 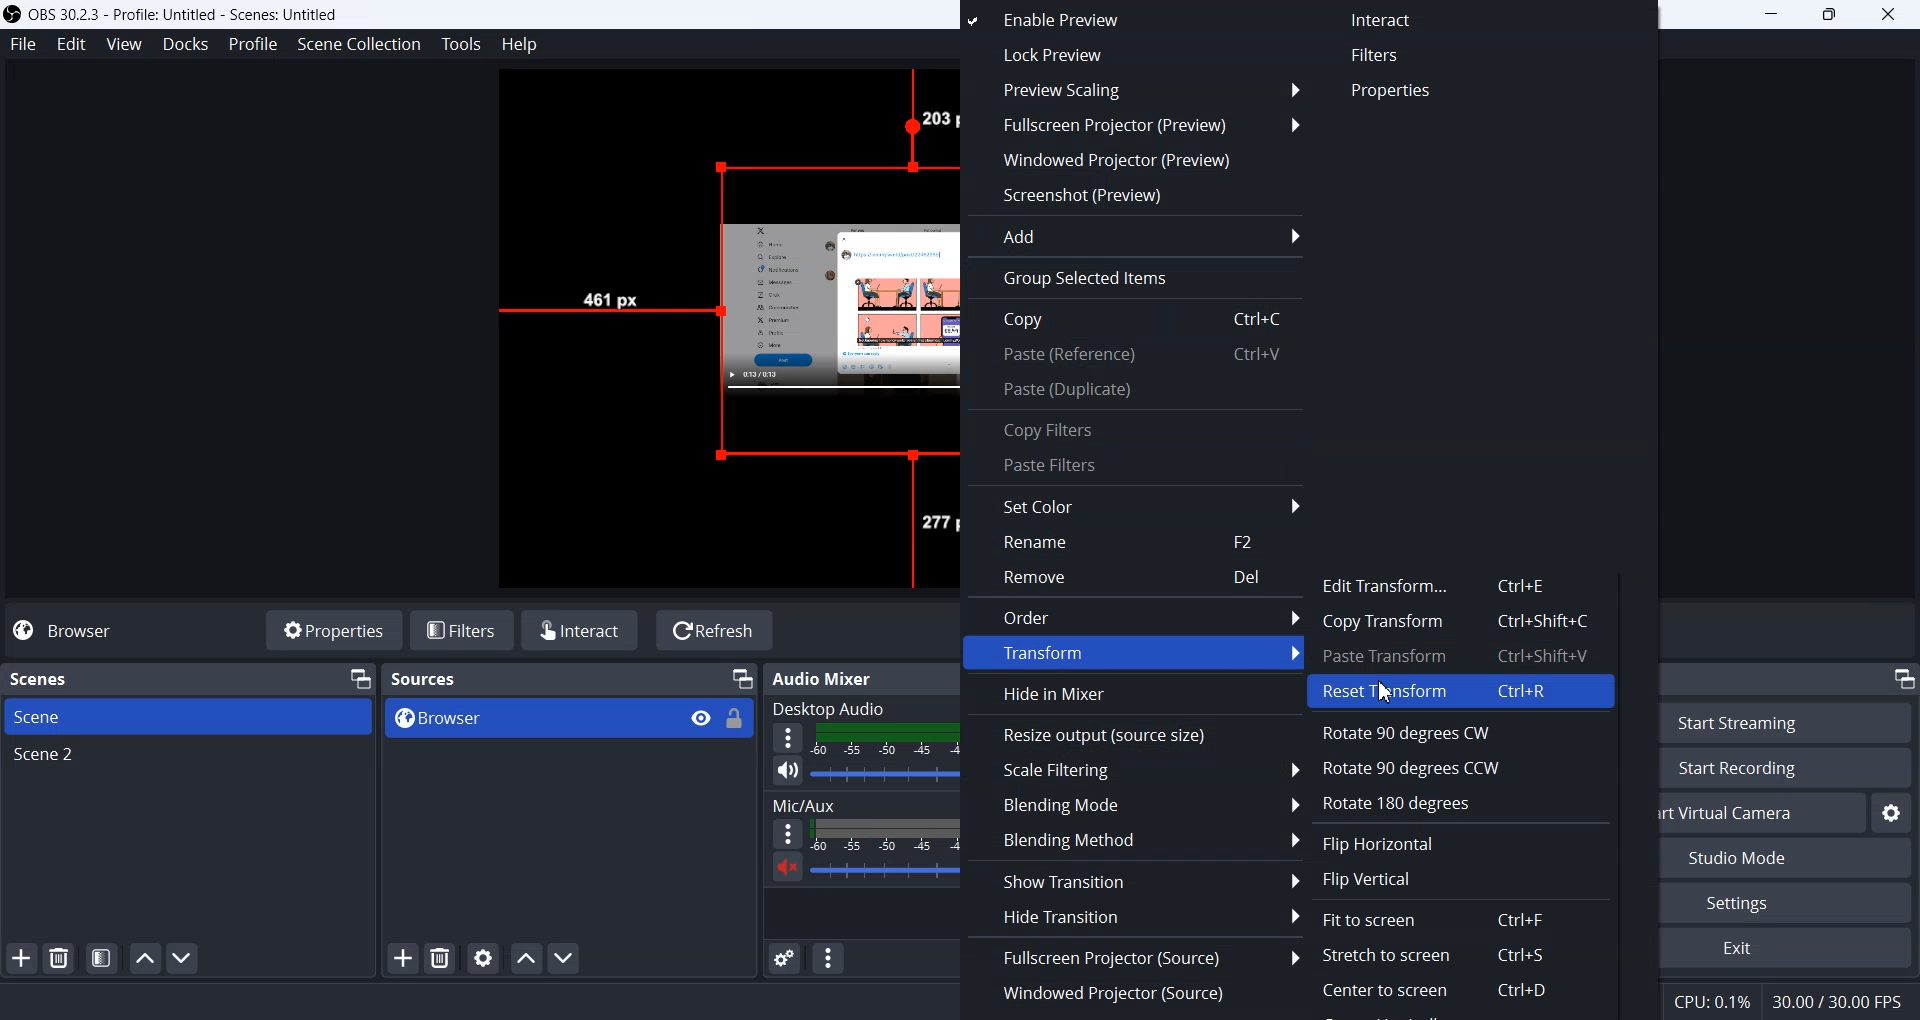 I want to click on Stretch to screen, so click(x=1437, y=958).